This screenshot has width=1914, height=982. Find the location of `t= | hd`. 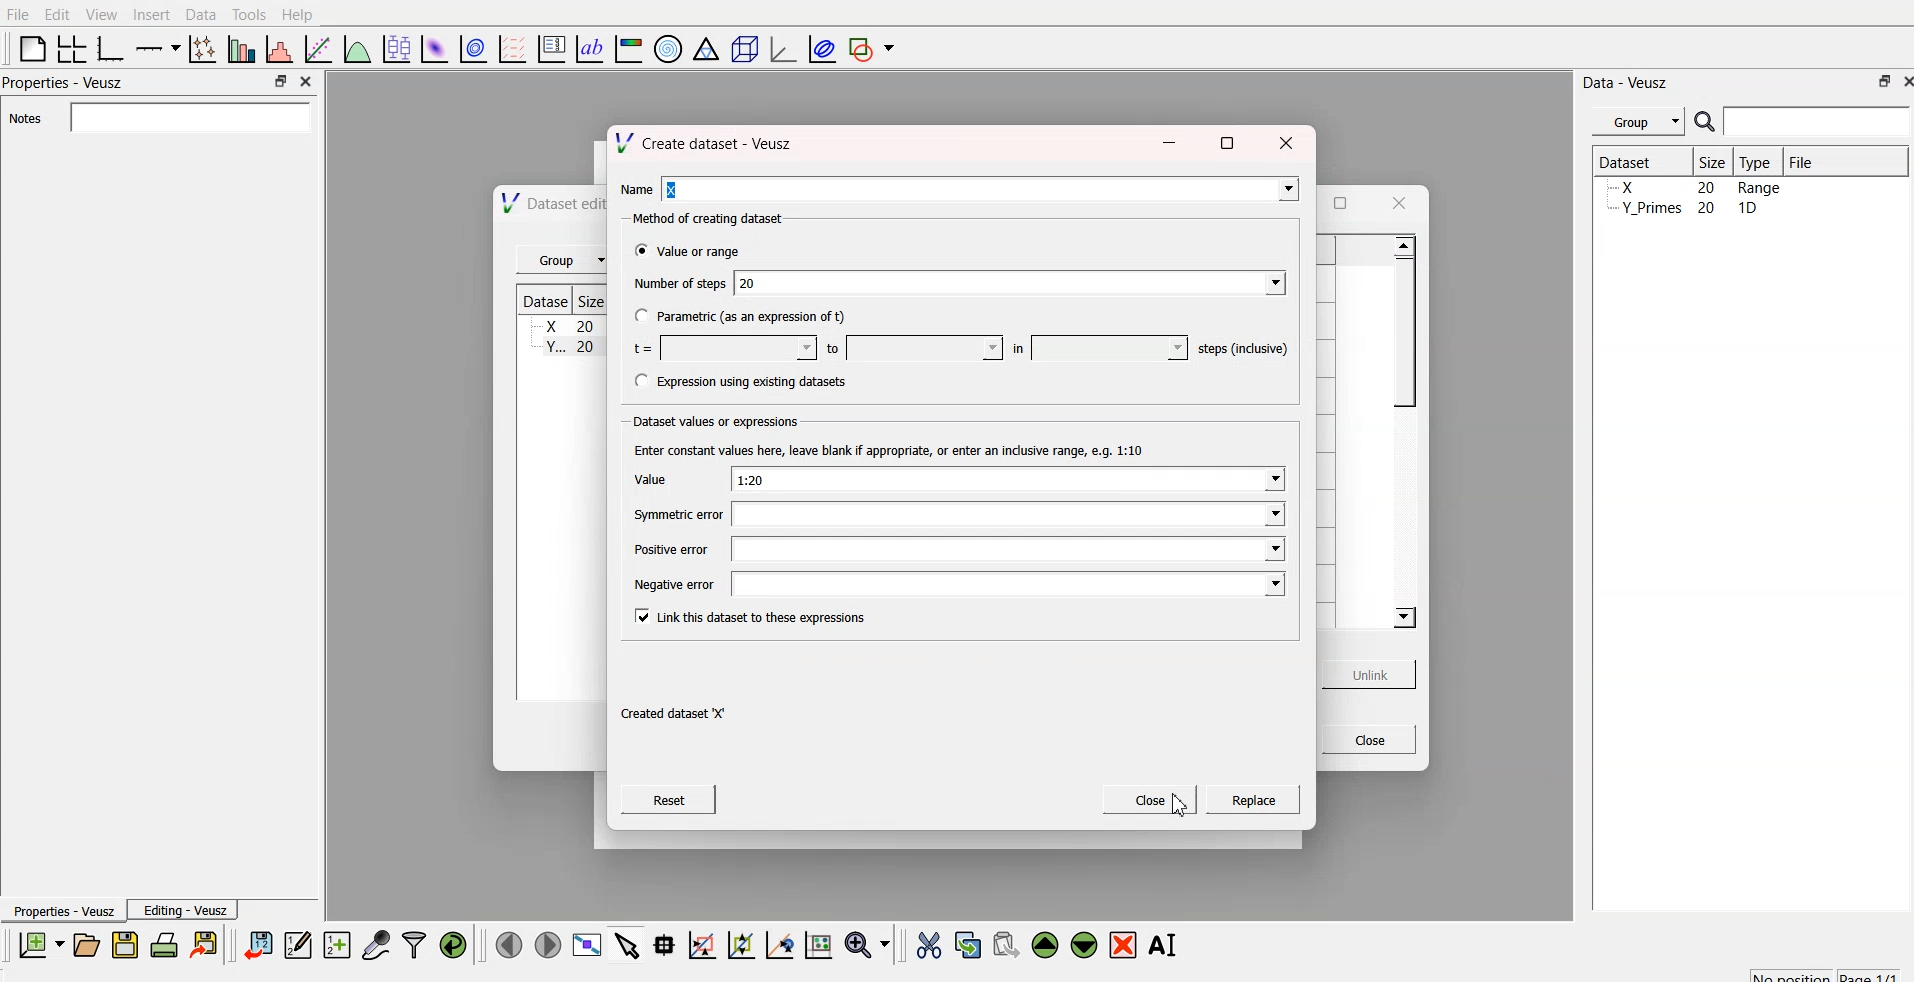

t= | hd is located at coordinates (719, 351).